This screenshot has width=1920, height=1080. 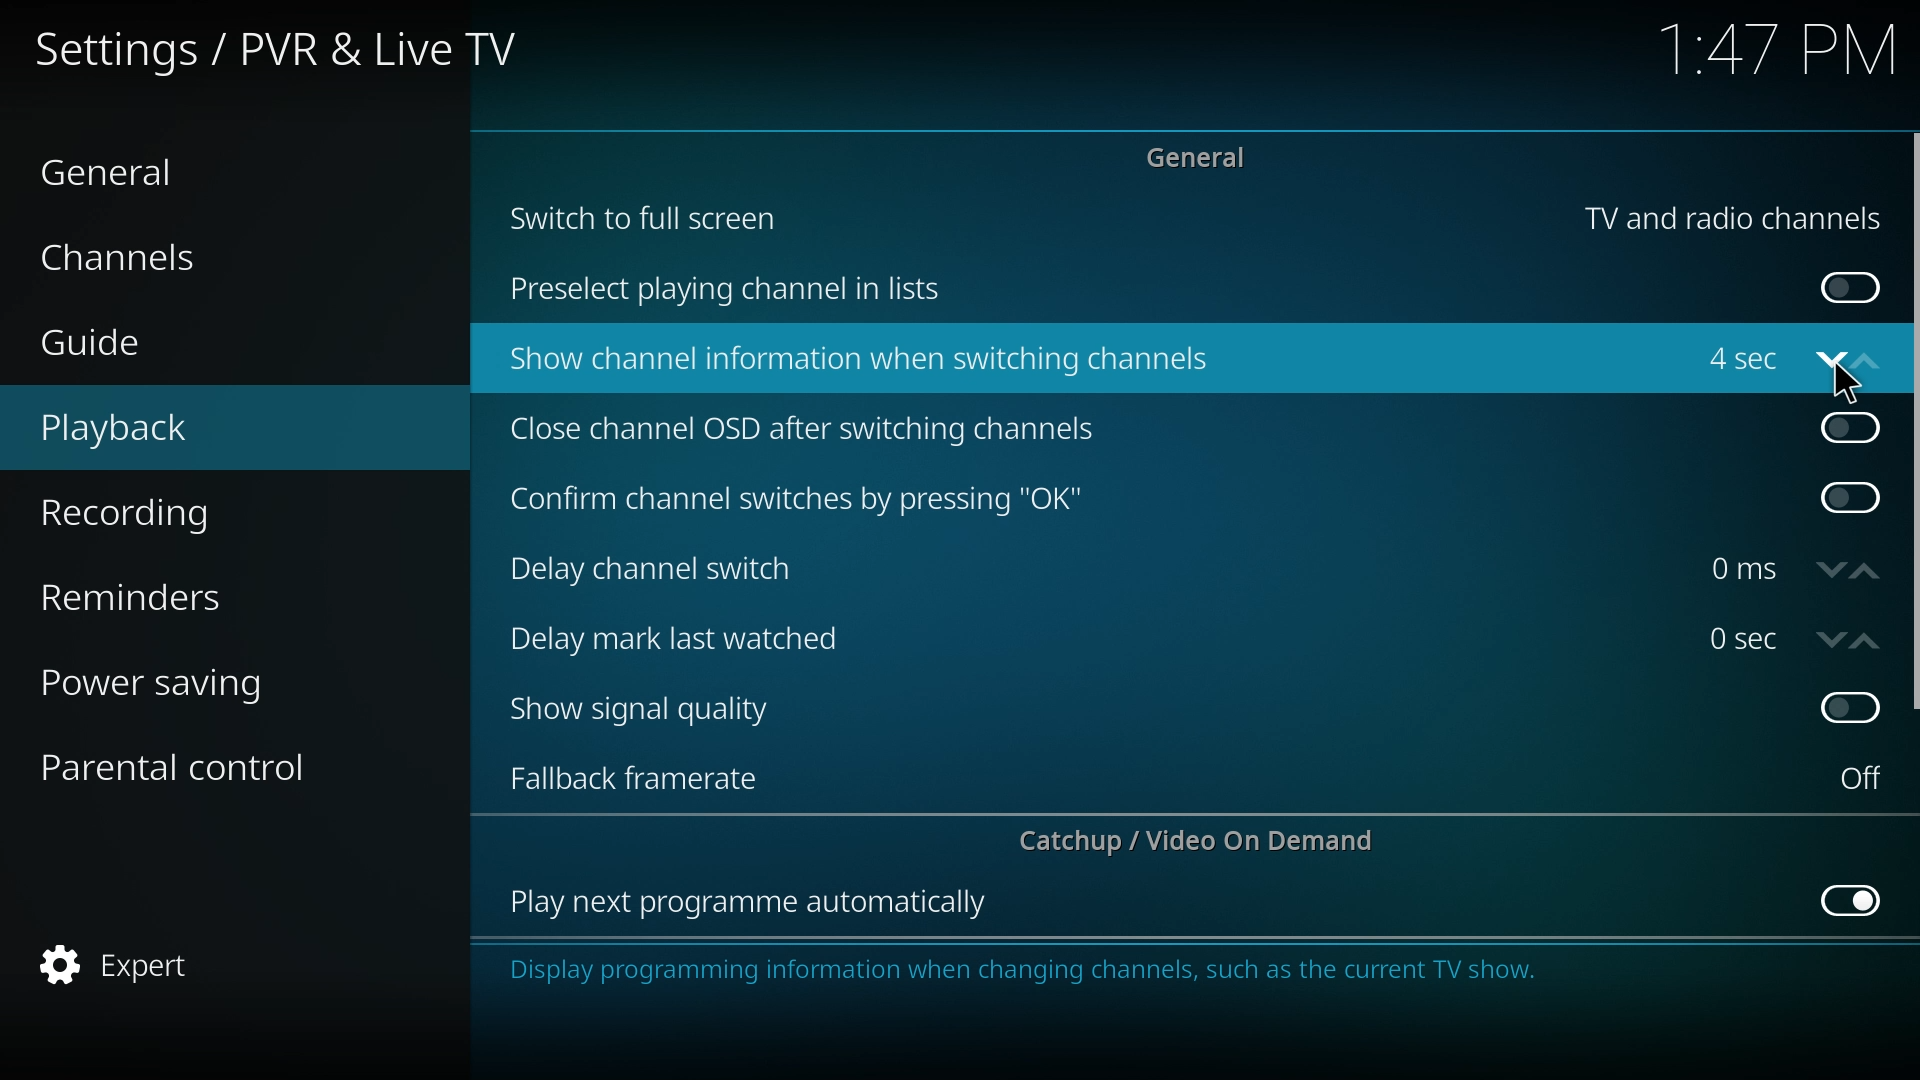 What do you see at coordinates (1743, 569) in the screenshot?
I see `time` at bounding box center [1743, 569].